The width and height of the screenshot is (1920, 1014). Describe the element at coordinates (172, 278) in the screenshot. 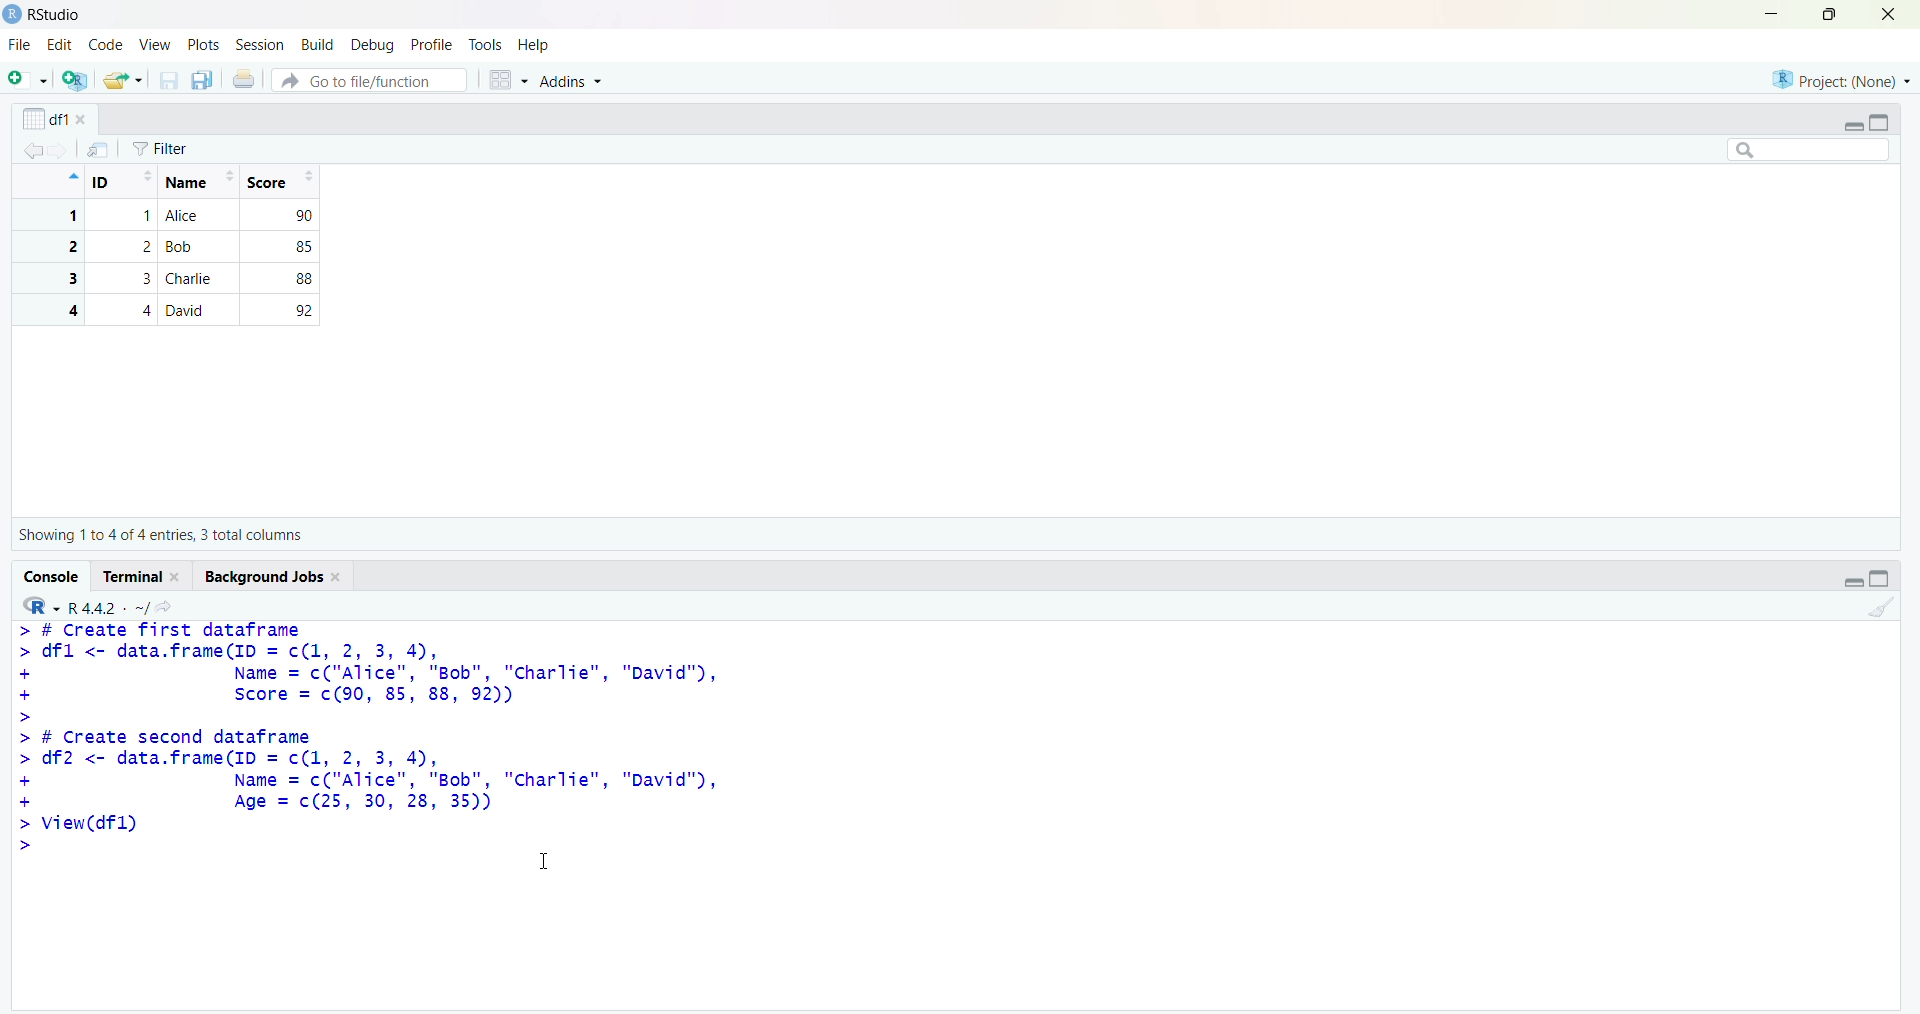

I see `3 3 Charlie 88` at that location.